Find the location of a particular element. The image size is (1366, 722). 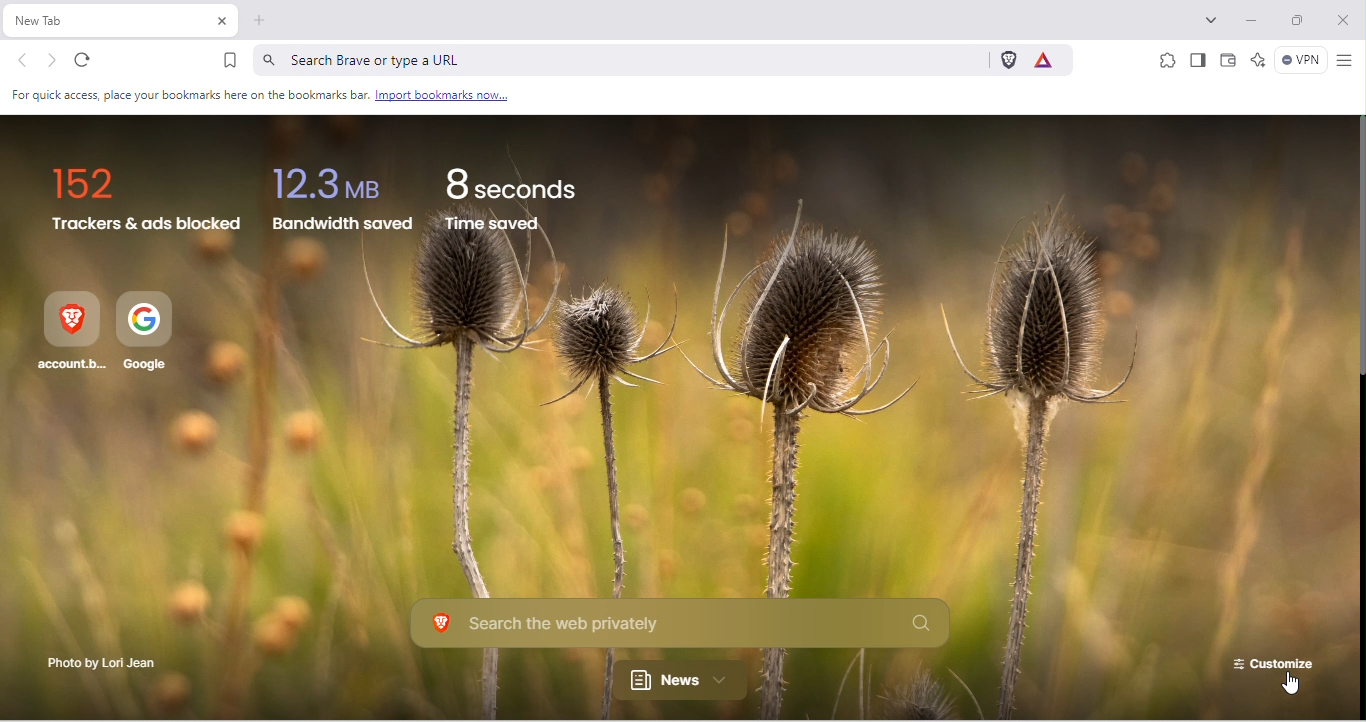

For quick access, place your bookmarks here on the bookmarks bar. Import bookmarks now... is located at coordinates (262, 96).